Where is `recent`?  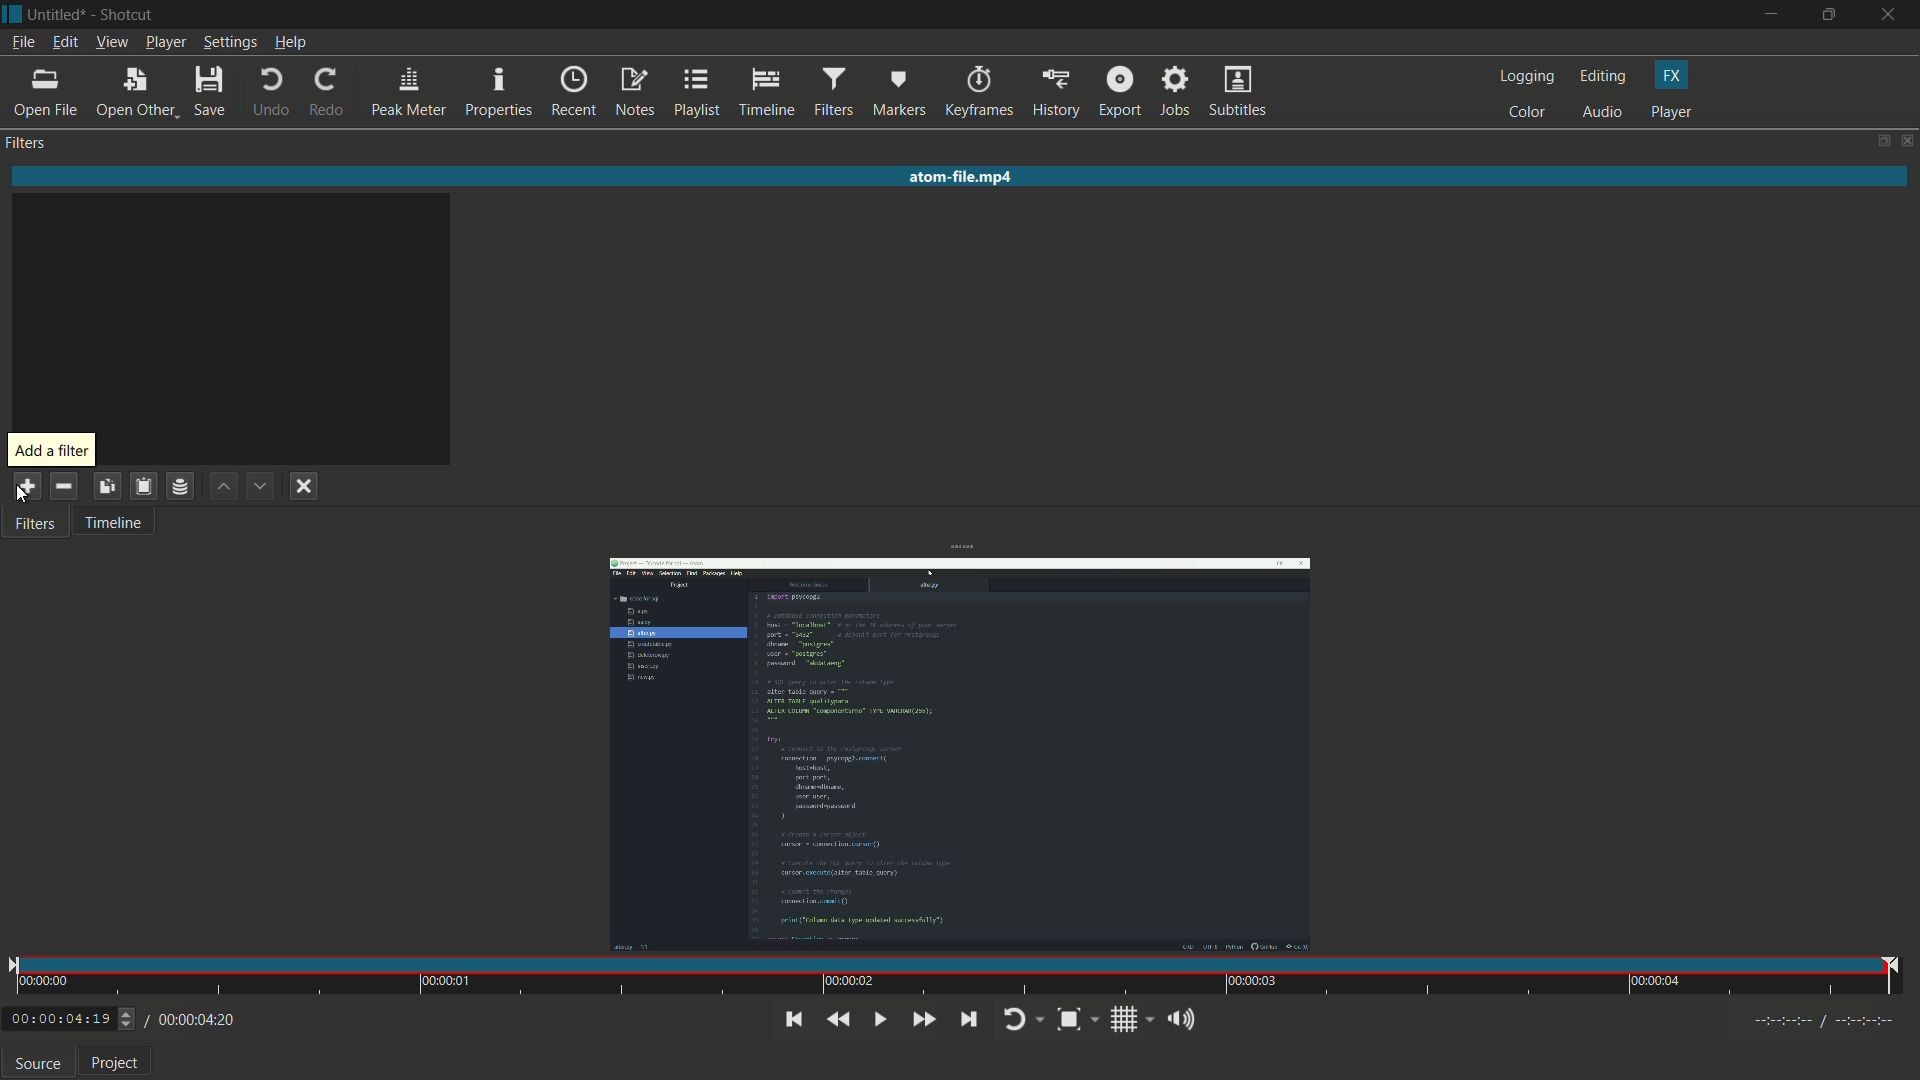
recent is located at coordinates (573, 93).